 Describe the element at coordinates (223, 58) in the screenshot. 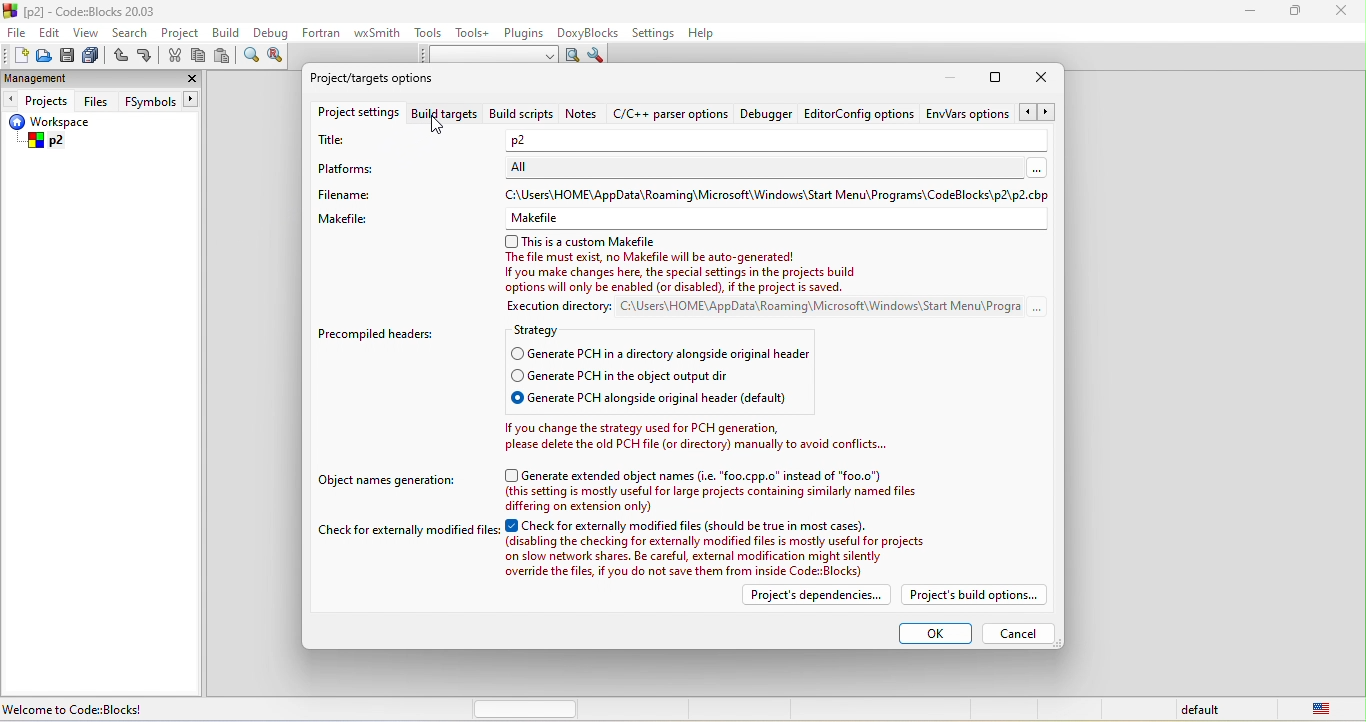

I see `paste` at that location.